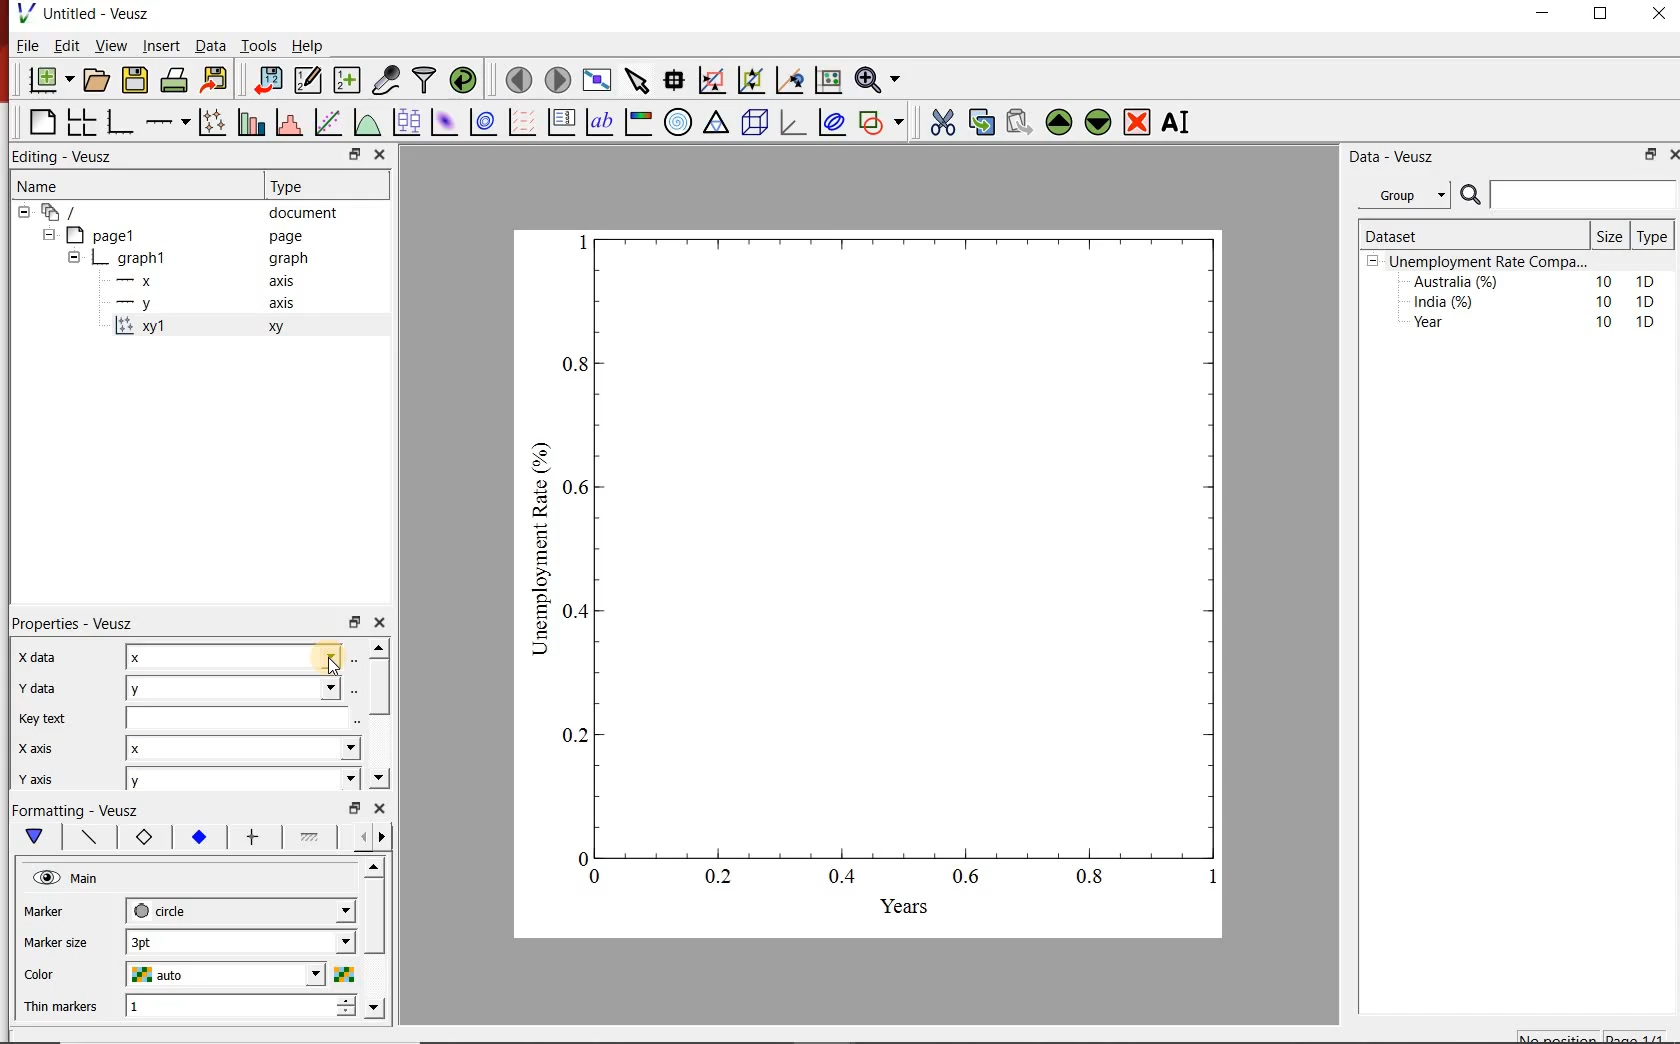 This screenshot has height=1044, width=1680. What do you see at coordinates (881, 78) in the screenshot?
I see `zoom funtions` at bounding box center [881, 78].